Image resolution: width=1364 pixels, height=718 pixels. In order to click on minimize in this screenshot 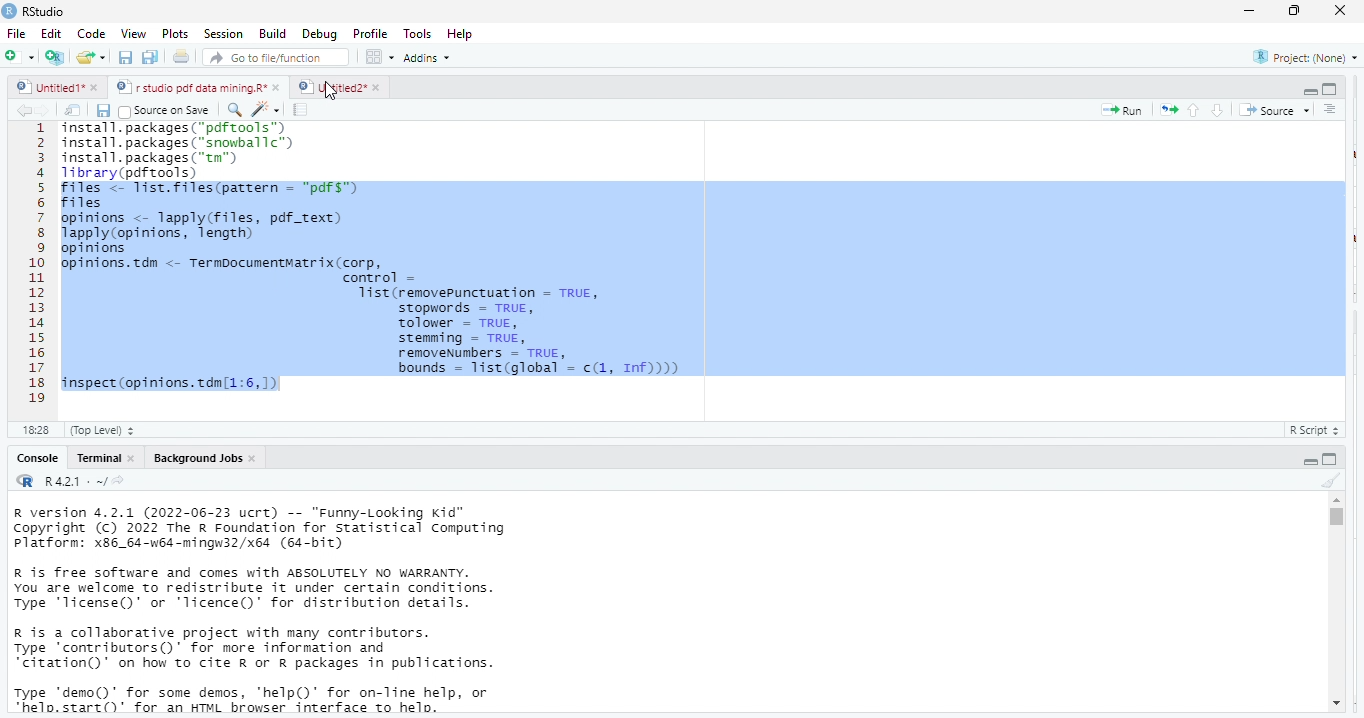, I will do `click(1249, 10)`.